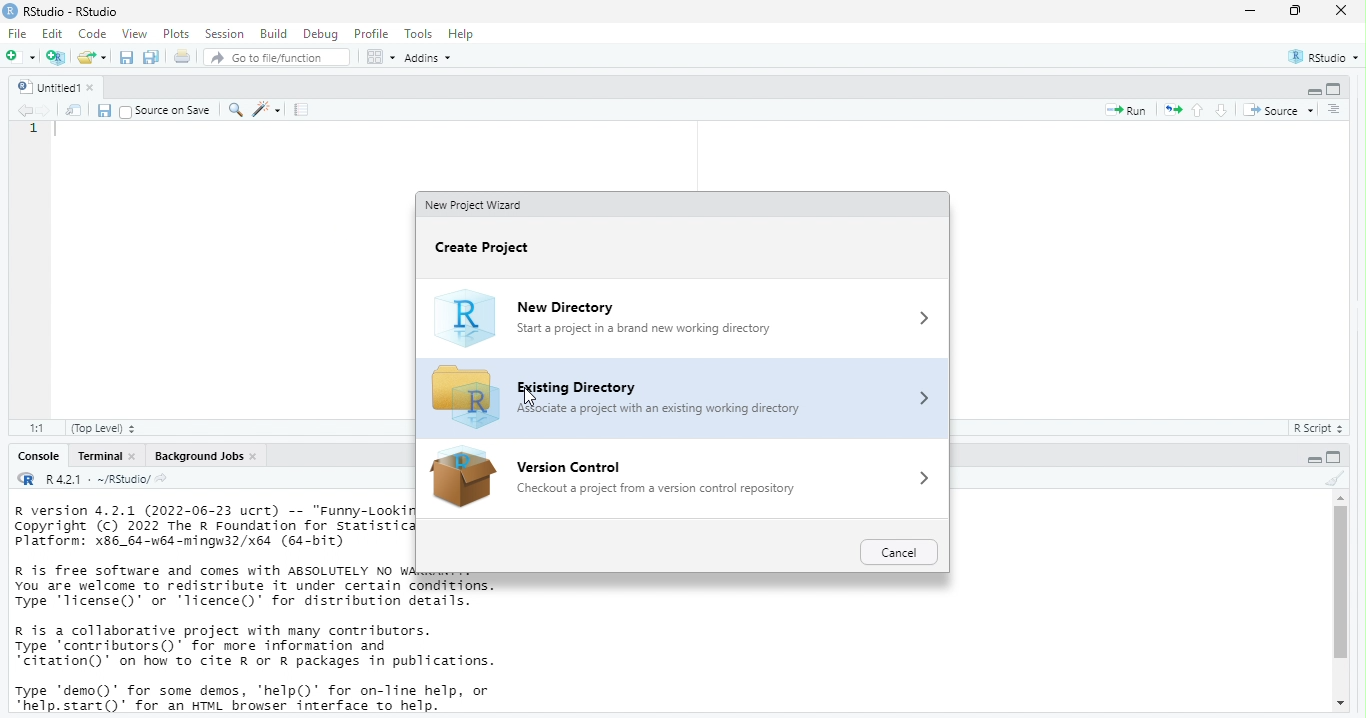 Image resolution: width=1366 pixels, height=718 pixels. Describe the element at coordinates (11, 13) in the screenshot. I see `logo` at that location.